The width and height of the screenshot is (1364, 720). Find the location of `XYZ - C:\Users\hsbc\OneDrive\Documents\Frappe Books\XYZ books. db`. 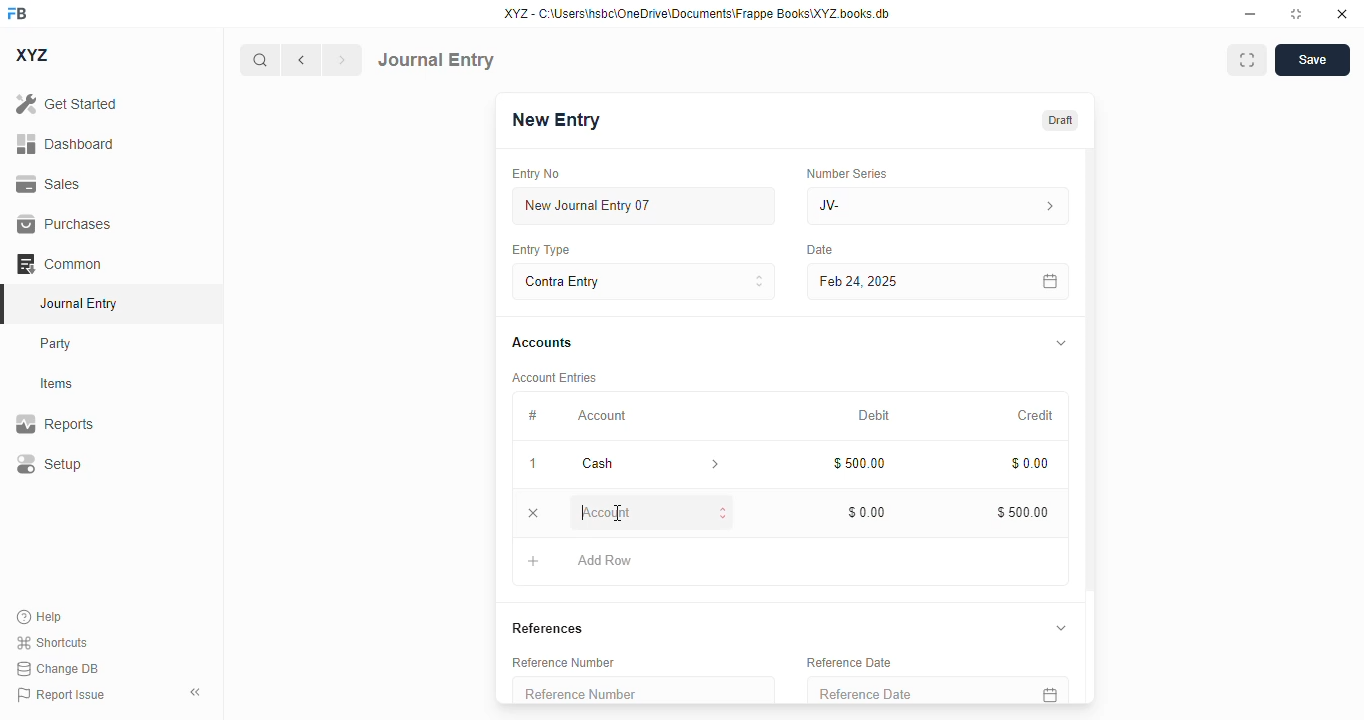

XYZ - C:\Users\hsbc\OneDrive\Documents\Frappe Books\XYZ books. db is located at coordinates (697, 14).